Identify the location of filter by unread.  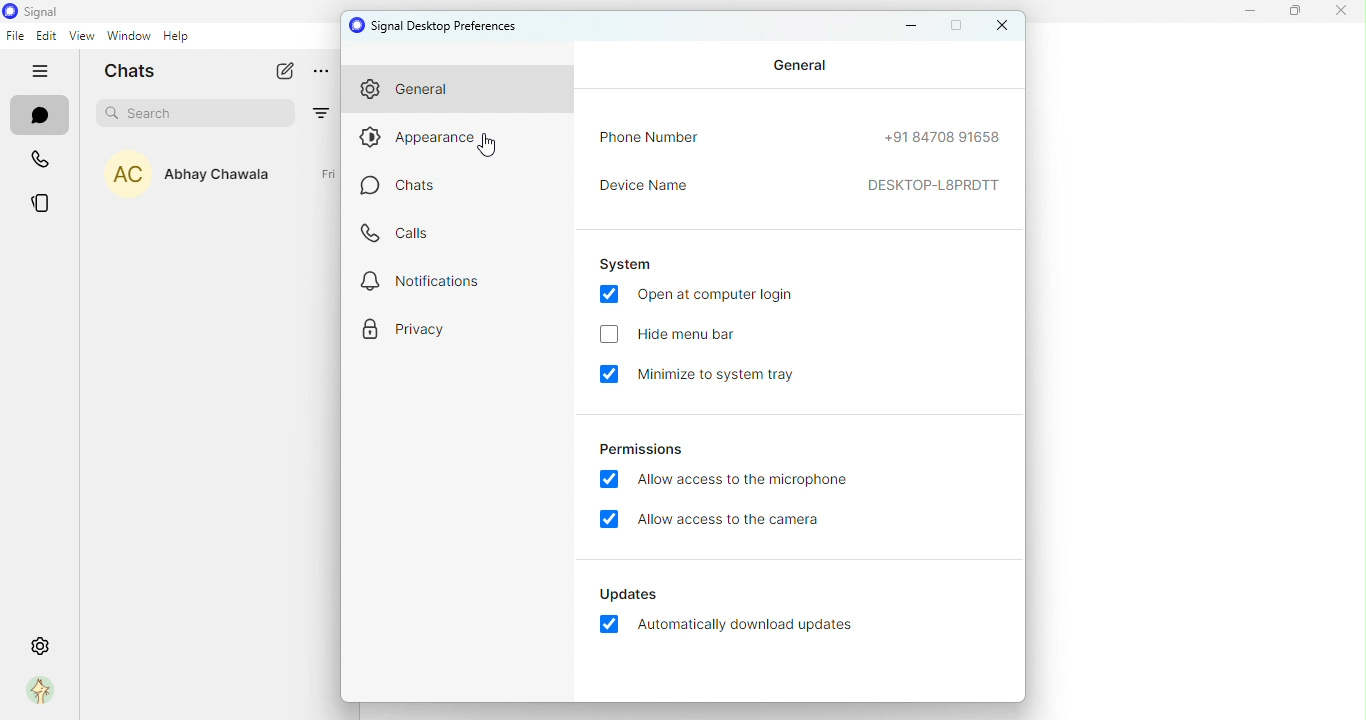
(322, 114).